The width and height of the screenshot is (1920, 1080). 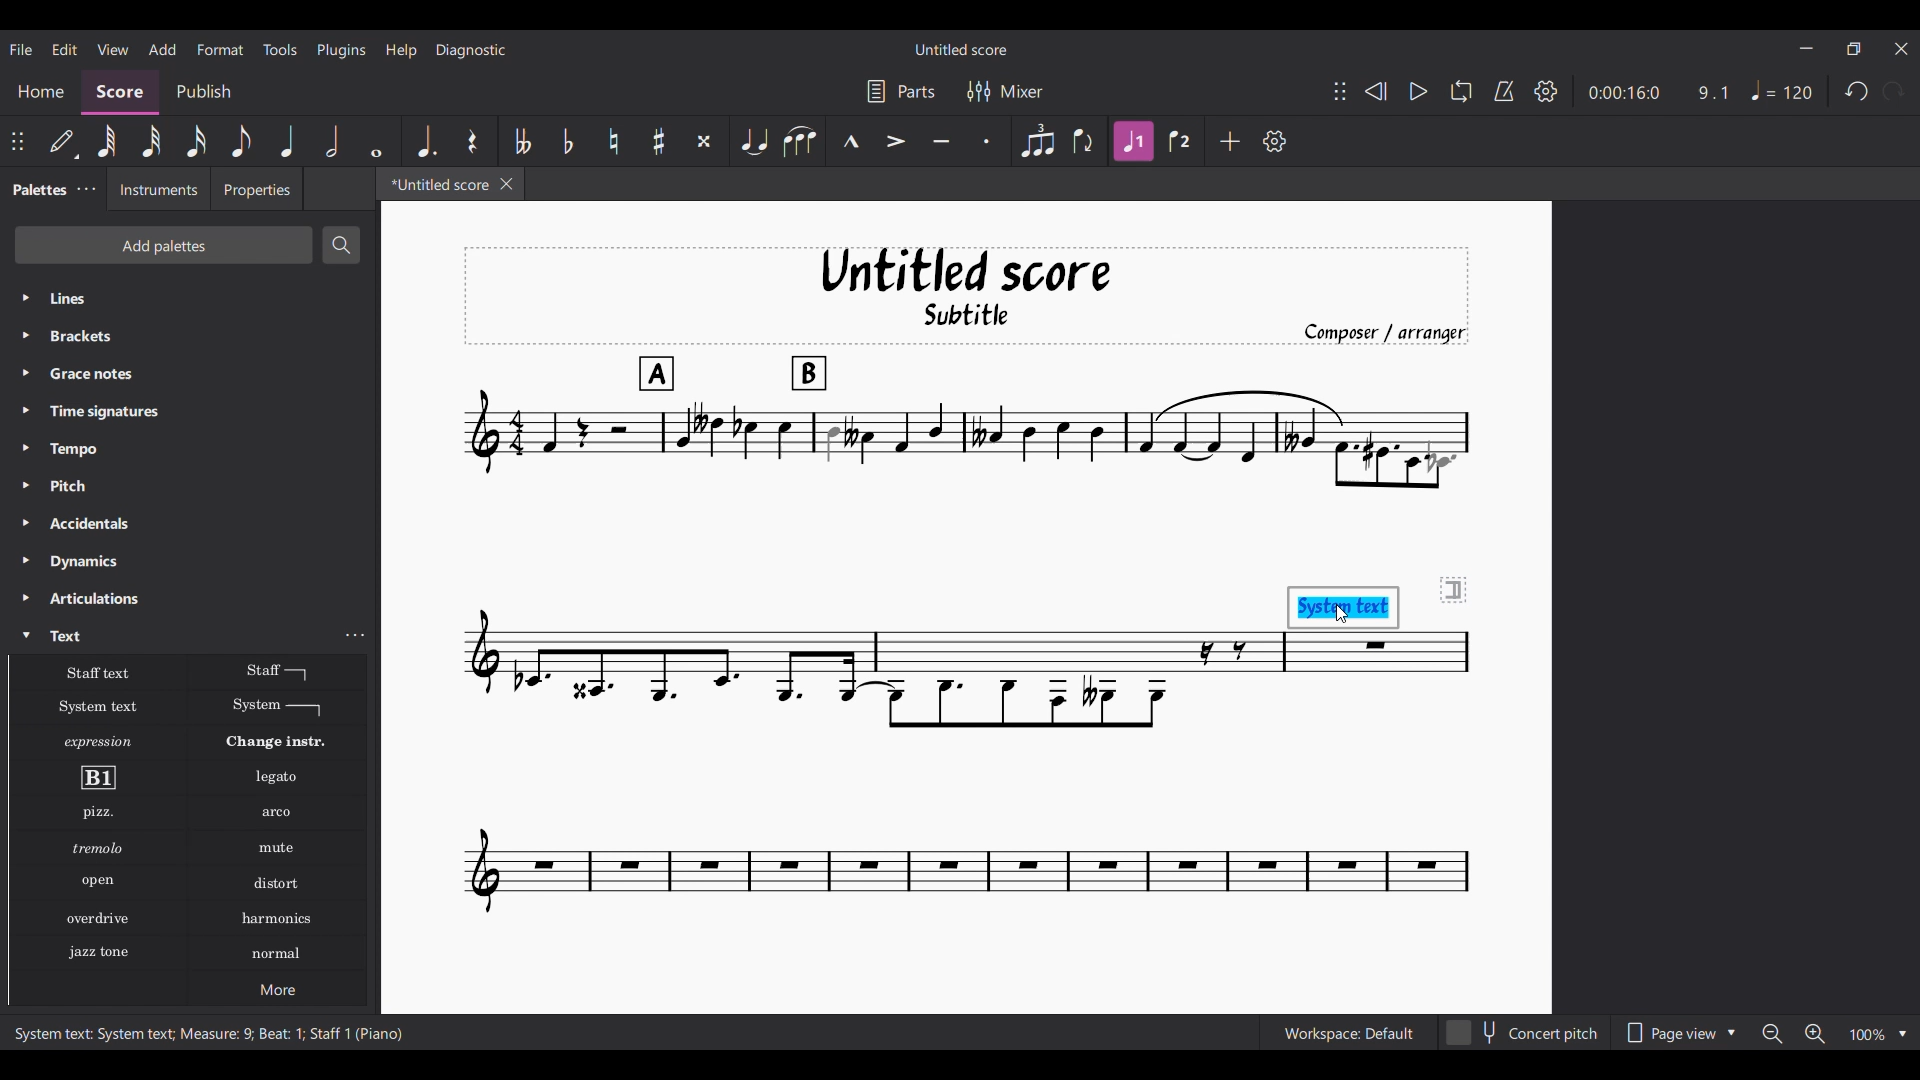 What do you see at coordinates (1039, 141) in the screenshot?
I see `Tuplet` at bounding box center [1039, 141].